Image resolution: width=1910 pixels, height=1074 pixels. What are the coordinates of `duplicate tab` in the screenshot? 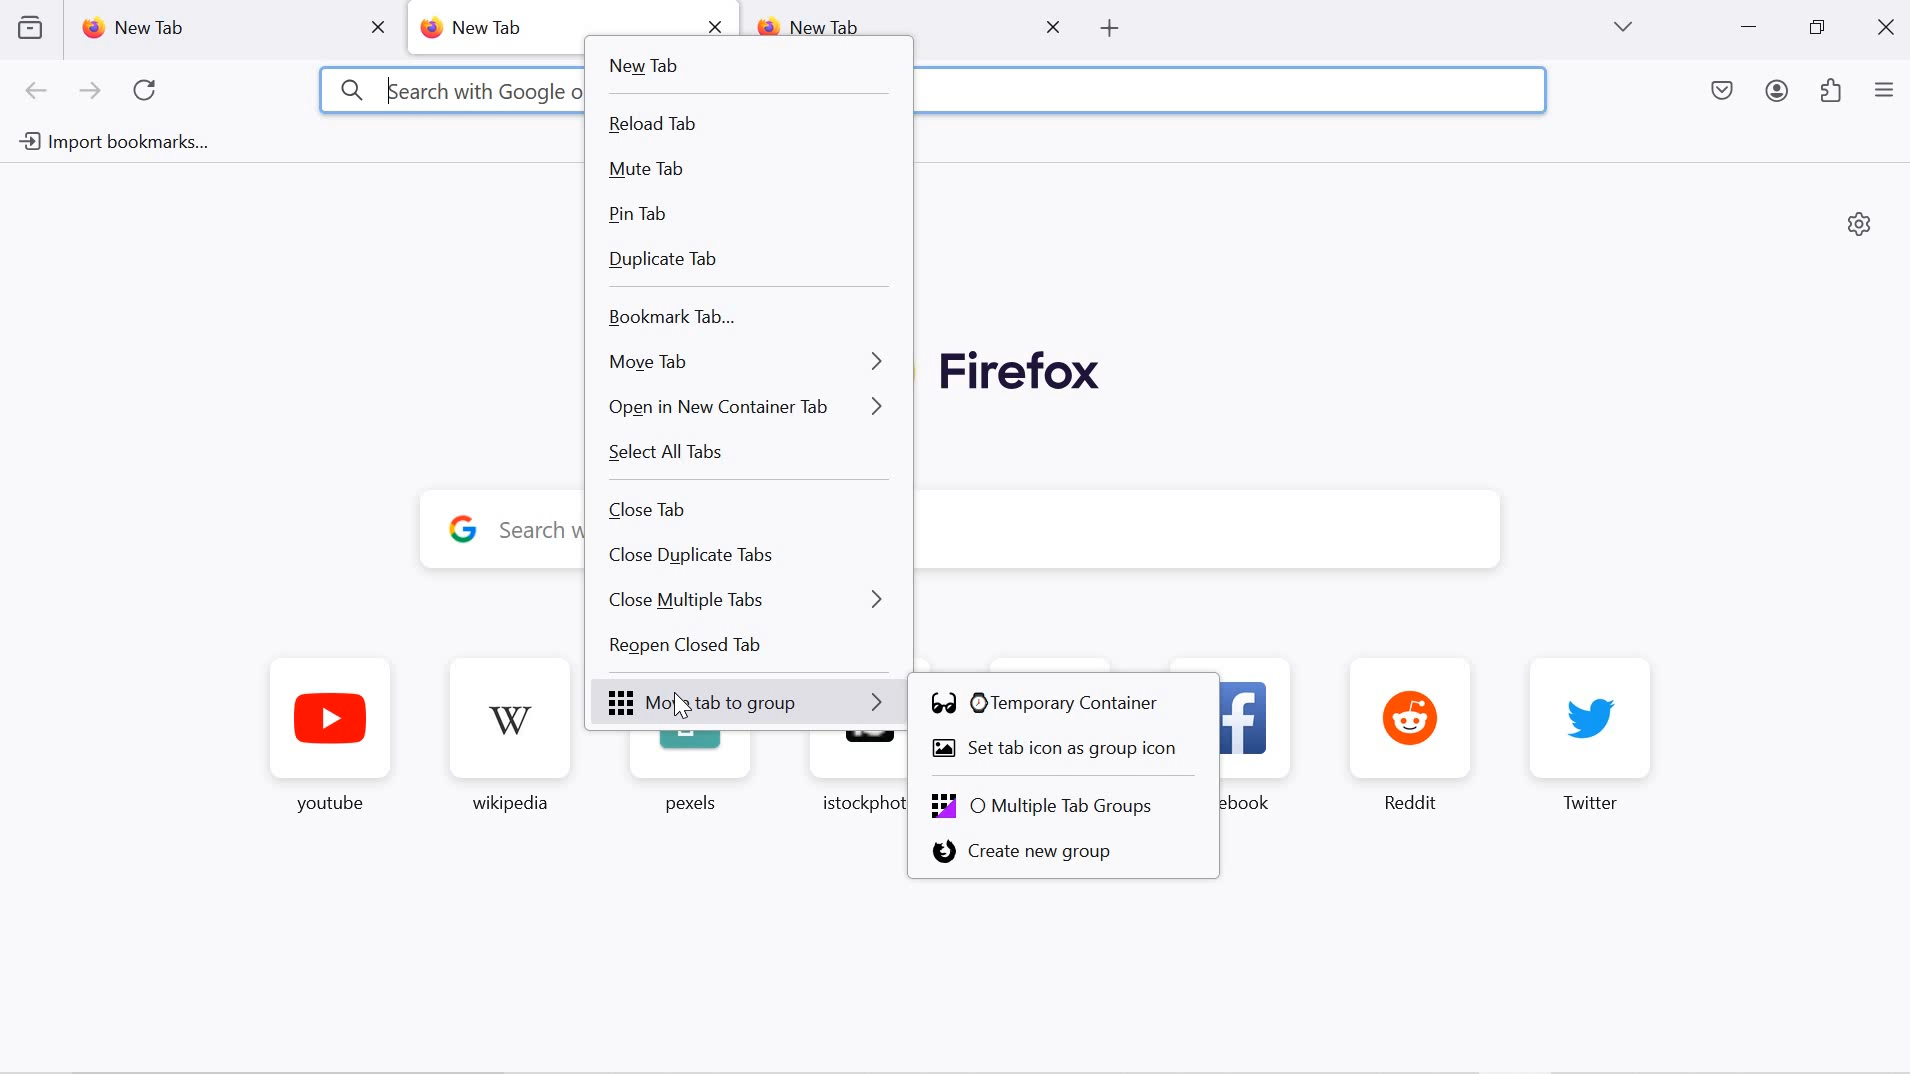 It's located at (754, 266).